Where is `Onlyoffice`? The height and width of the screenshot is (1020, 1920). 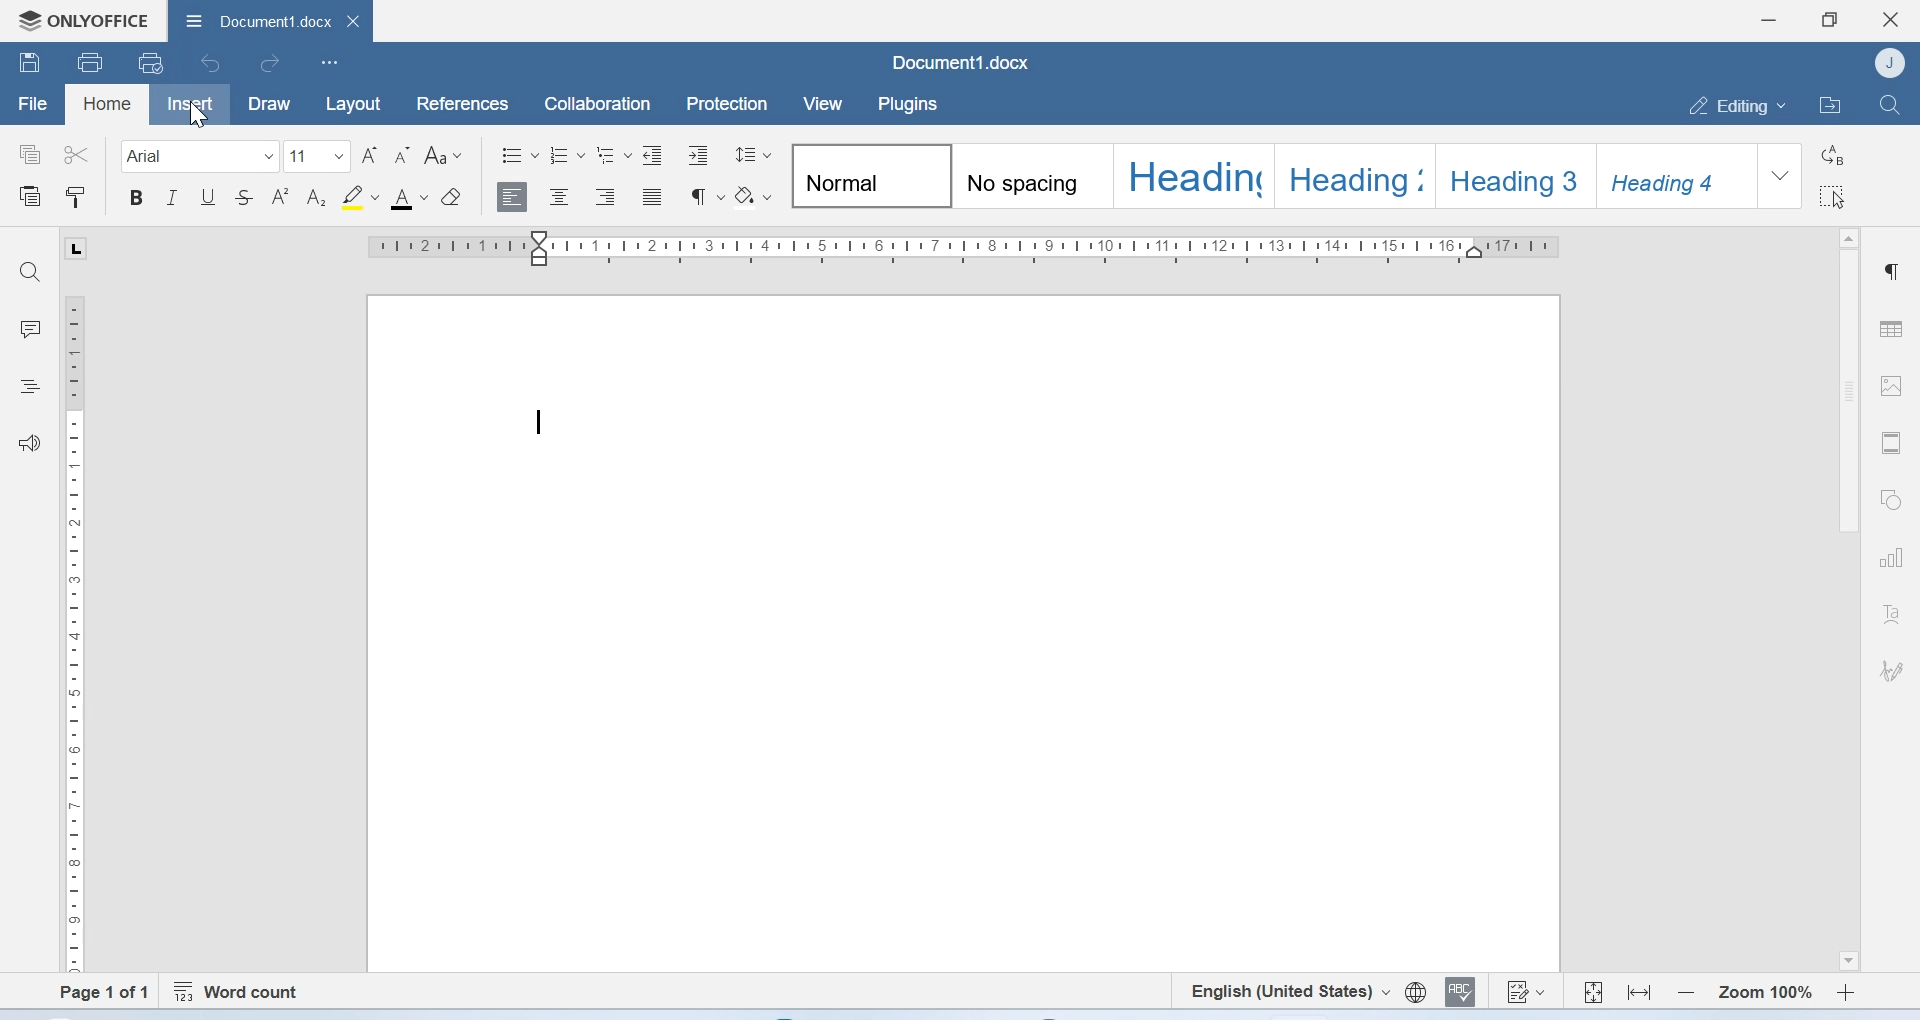 Onlyoffice is located at coordinates (82, 18).